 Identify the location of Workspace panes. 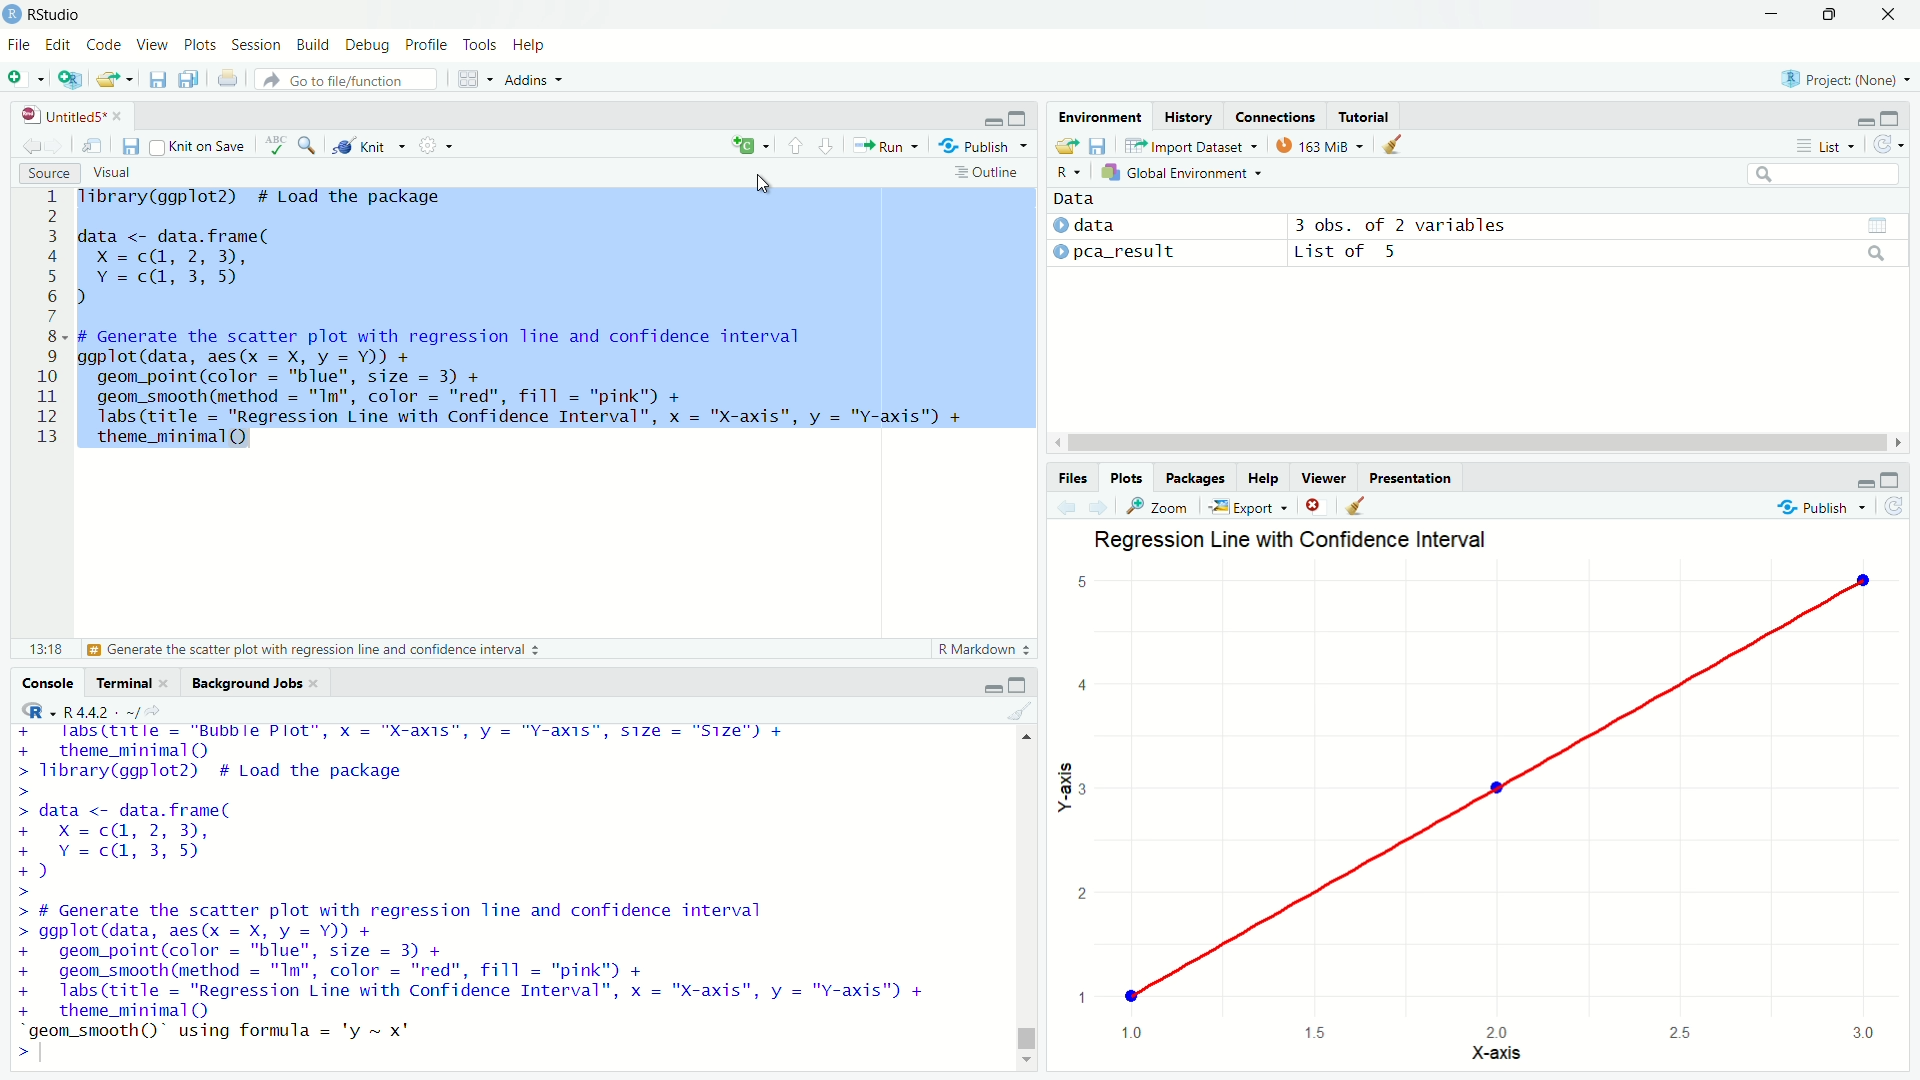
(474, 79).